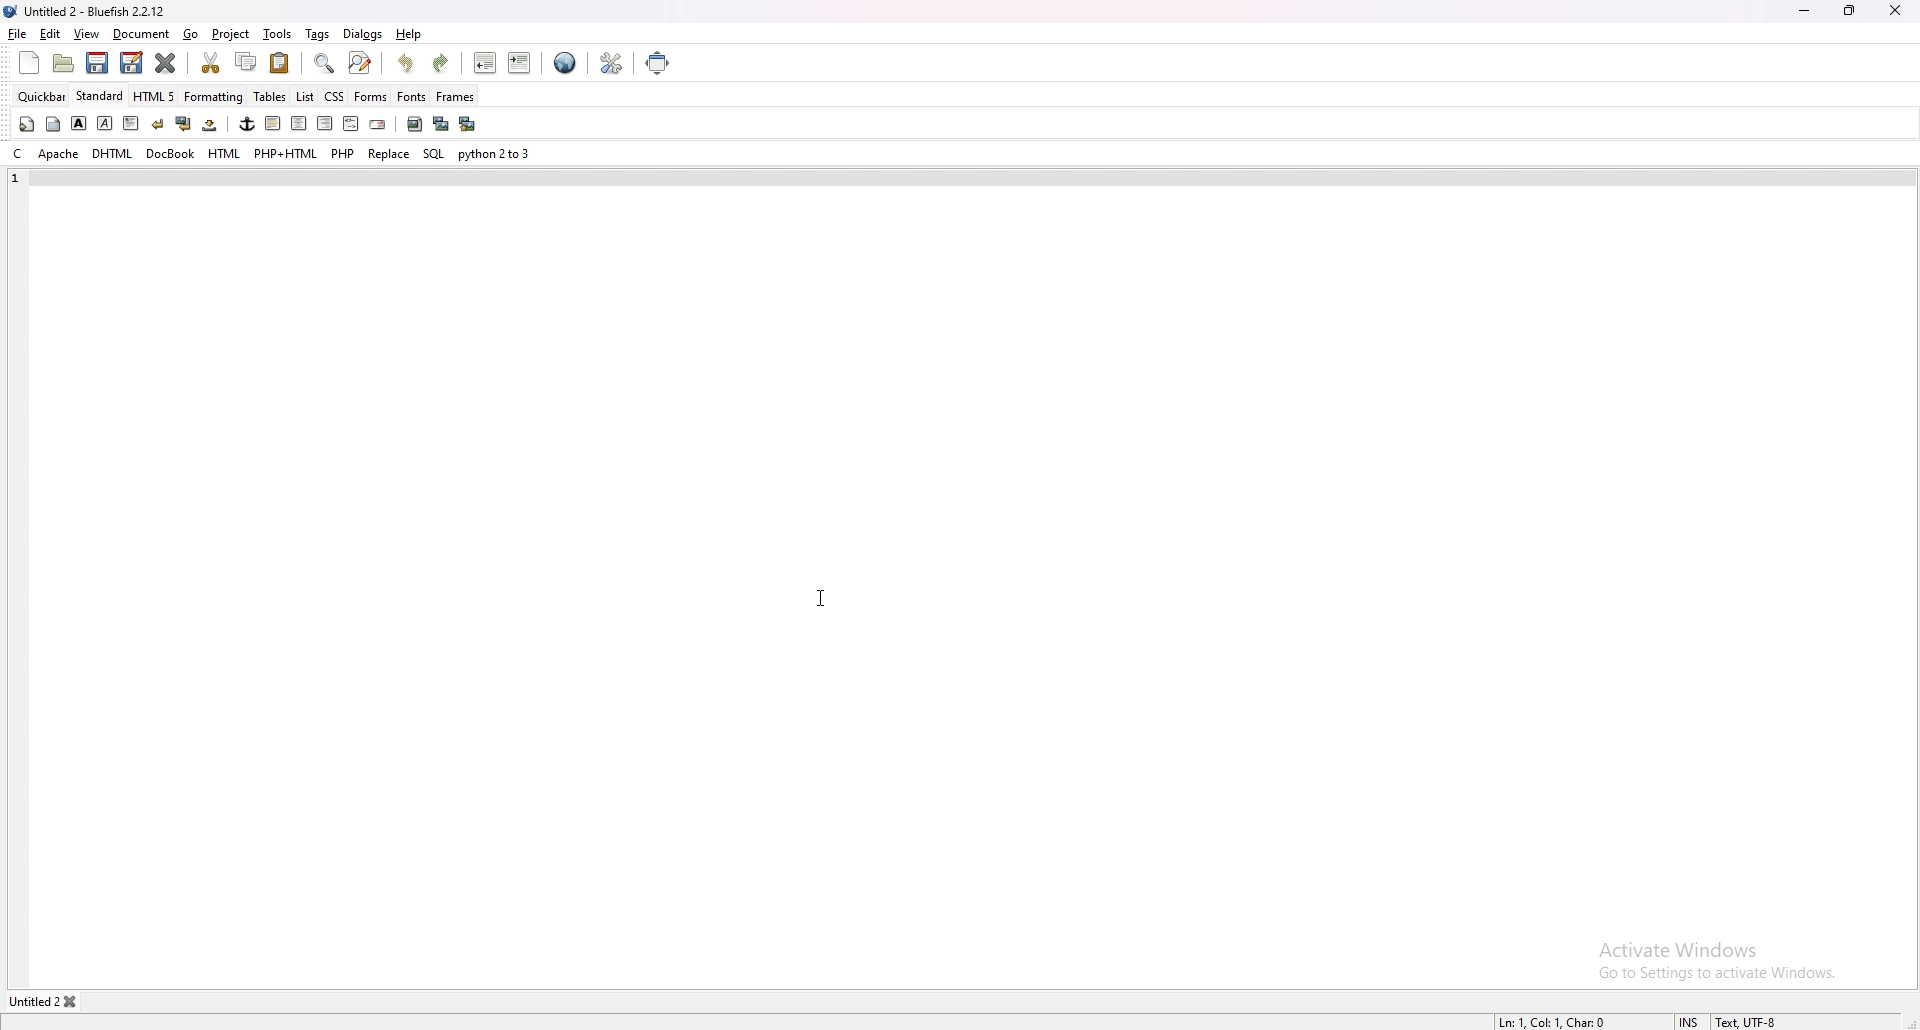  I want to click on cut, so click(211, 62).